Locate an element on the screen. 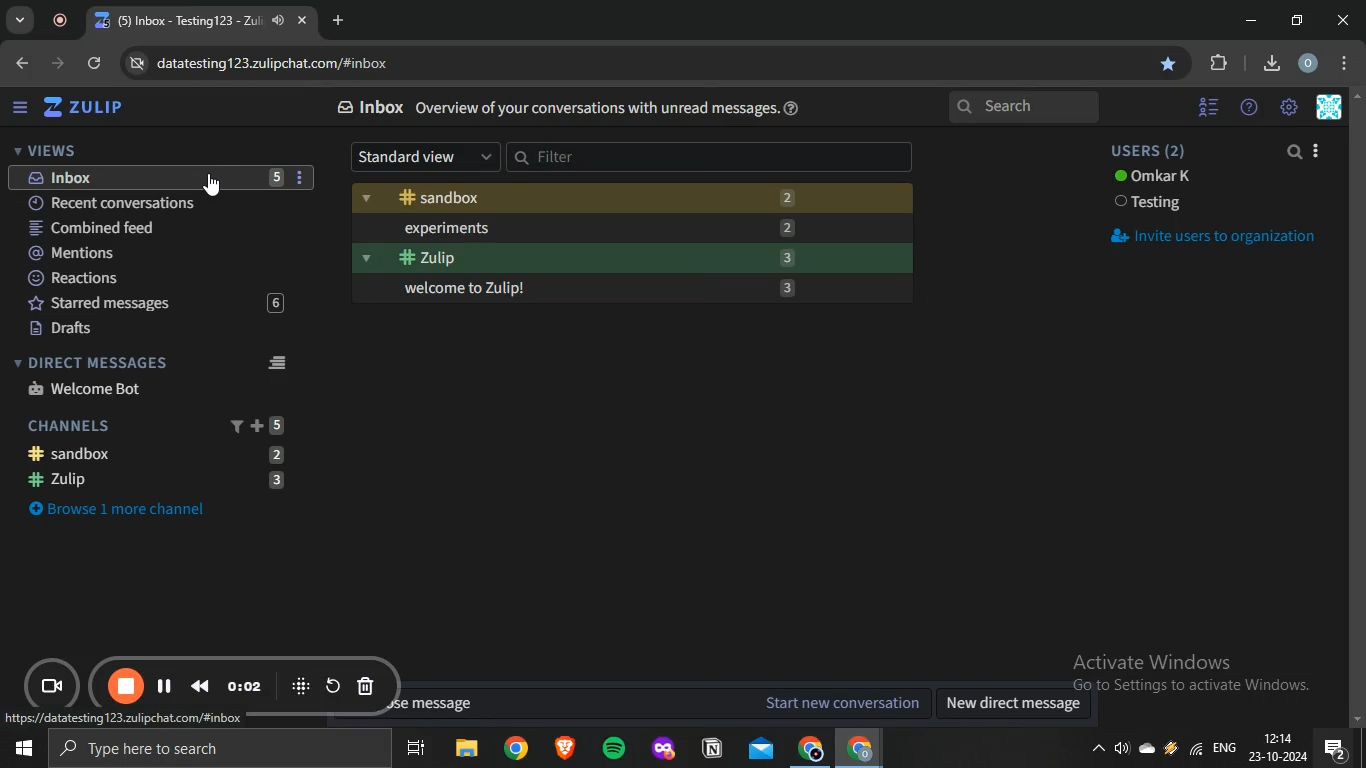 This screenshot has height=768, width=1366. search is located at coordinates (1296, 153).